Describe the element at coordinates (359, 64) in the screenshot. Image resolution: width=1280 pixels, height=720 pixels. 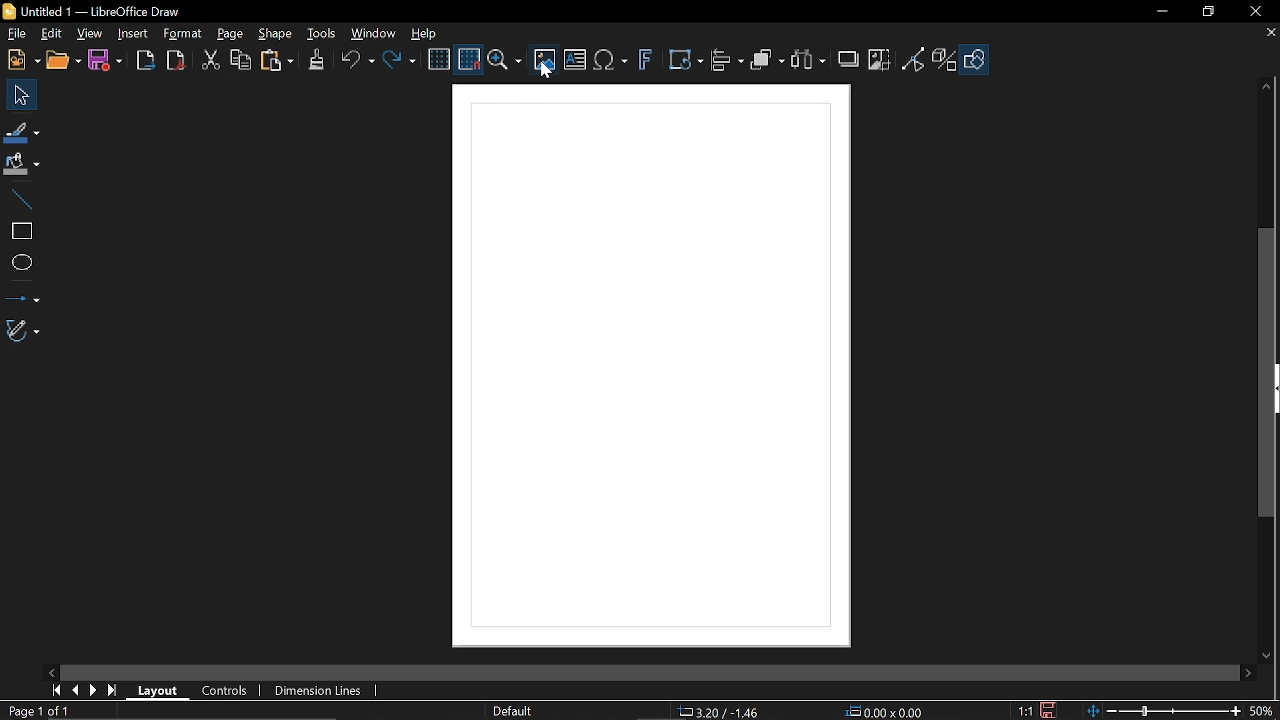
I see `Undo` at that location.